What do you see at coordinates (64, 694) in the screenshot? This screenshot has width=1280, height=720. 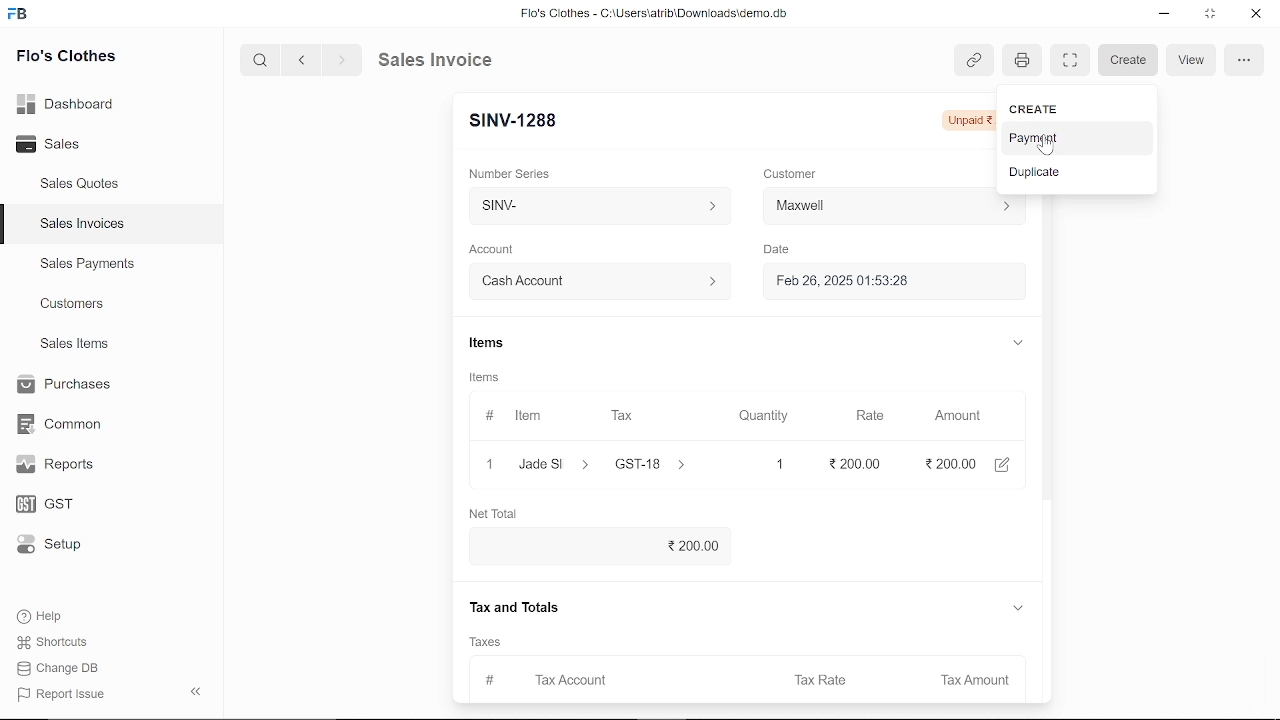 I see `| Report Issue:` at bounding box center [64, 694].